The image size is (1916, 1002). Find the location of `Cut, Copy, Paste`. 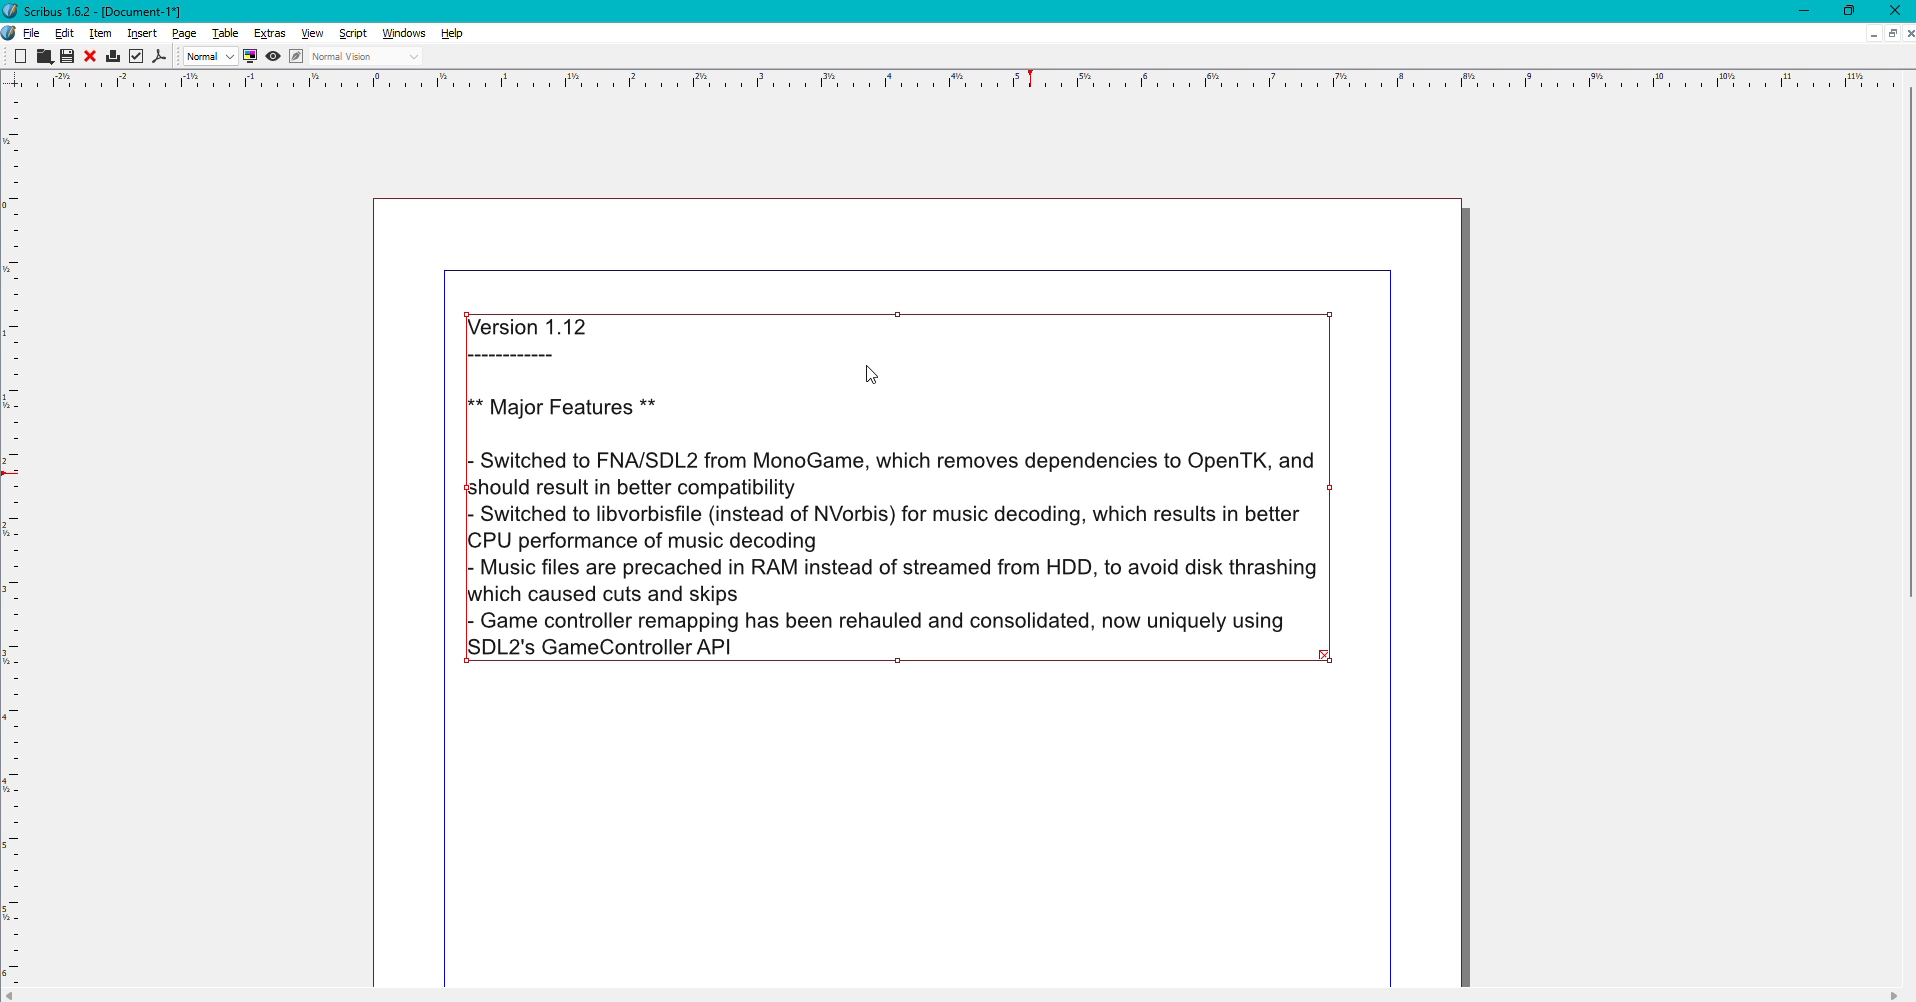

Cut, Copy, Paste is located at coordinates (44, 57).